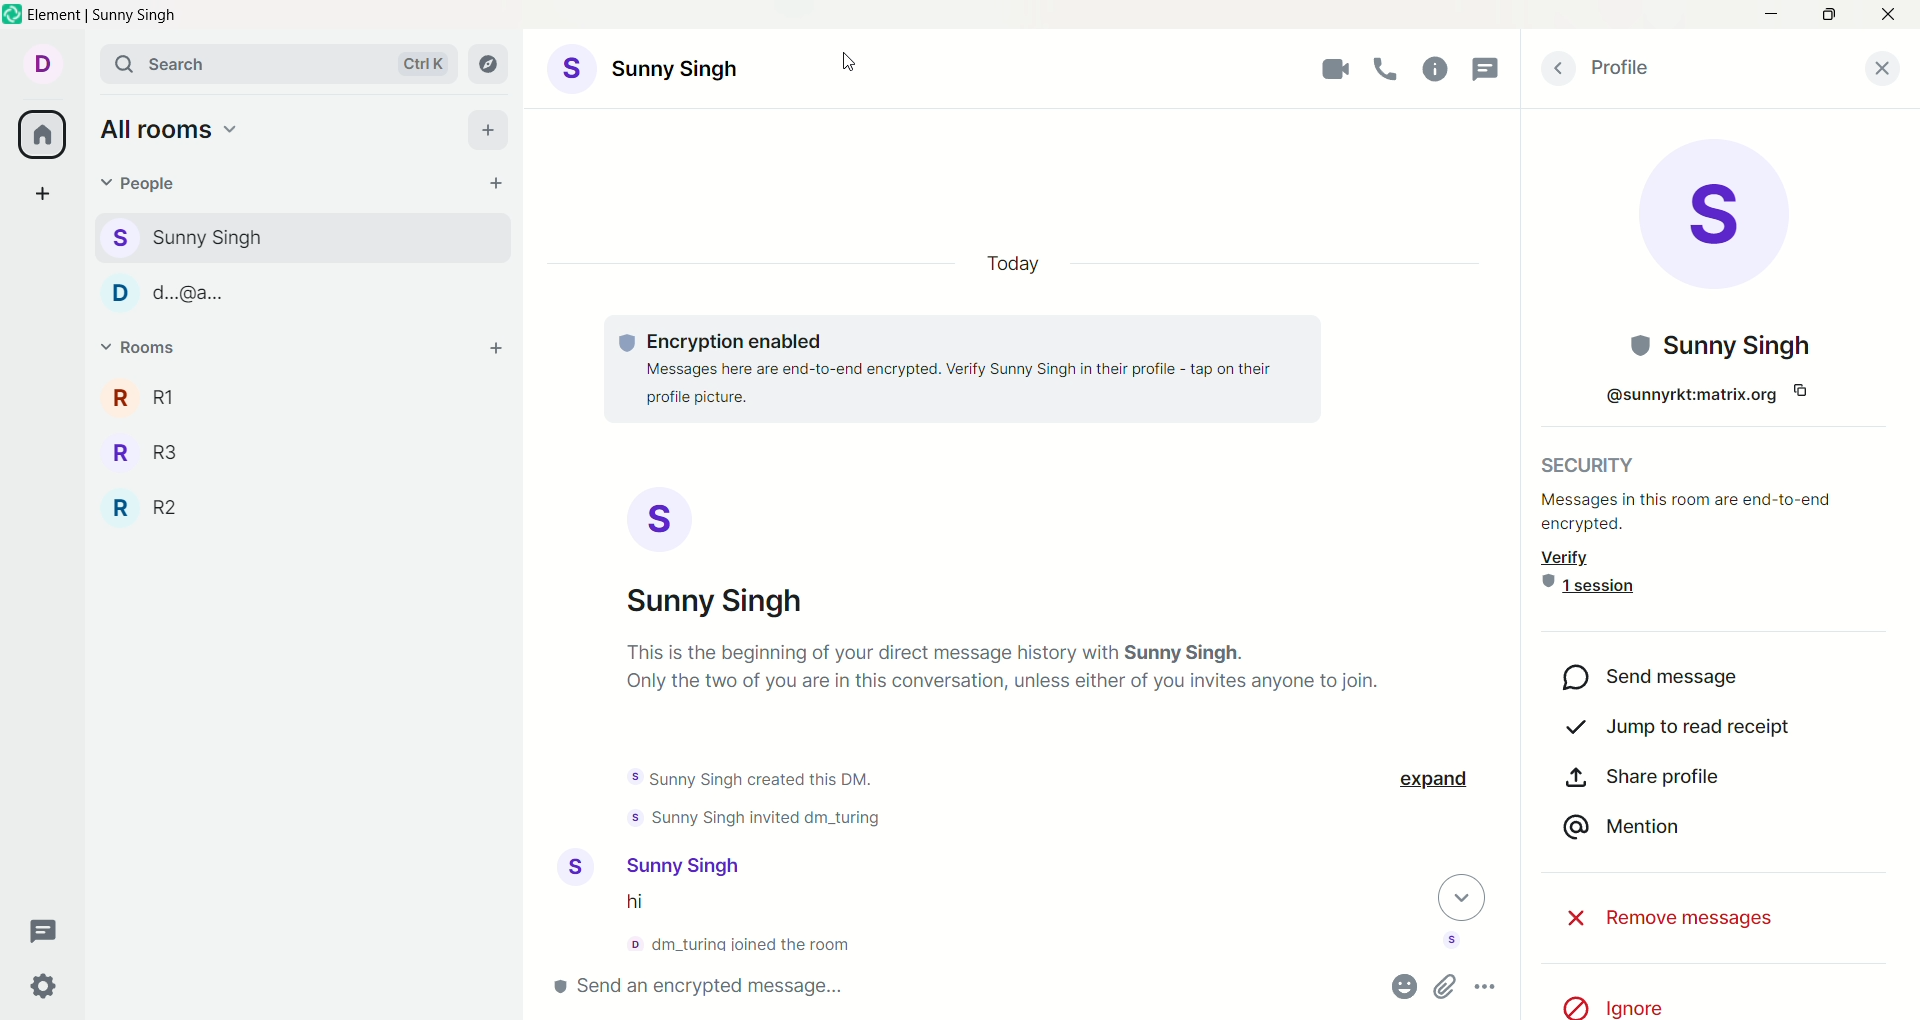 The image size is (1920, 1020). Describe the element at coordinates (1711, 546) in the screenshot. I see `text` at that location.